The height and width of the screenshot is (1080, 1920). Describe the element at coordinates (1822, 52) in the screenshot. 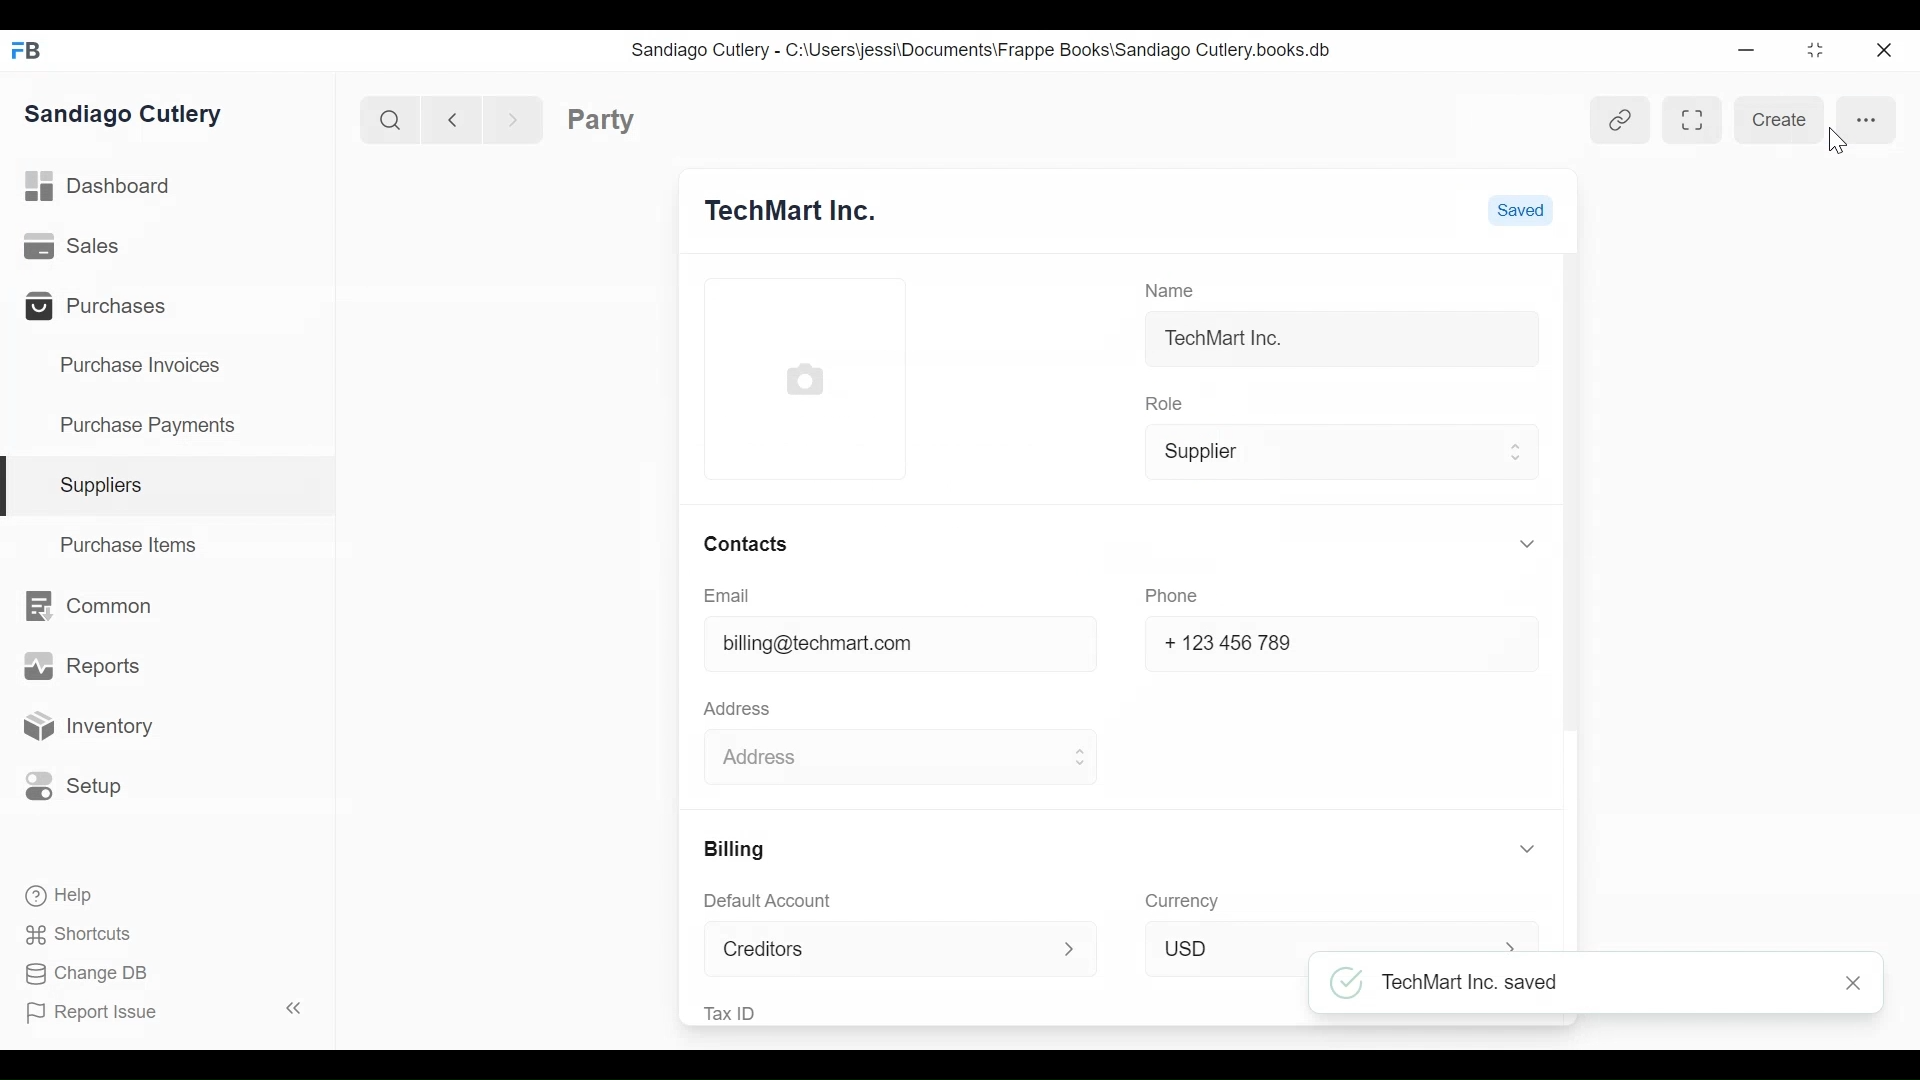

I see `maximize` at that location.